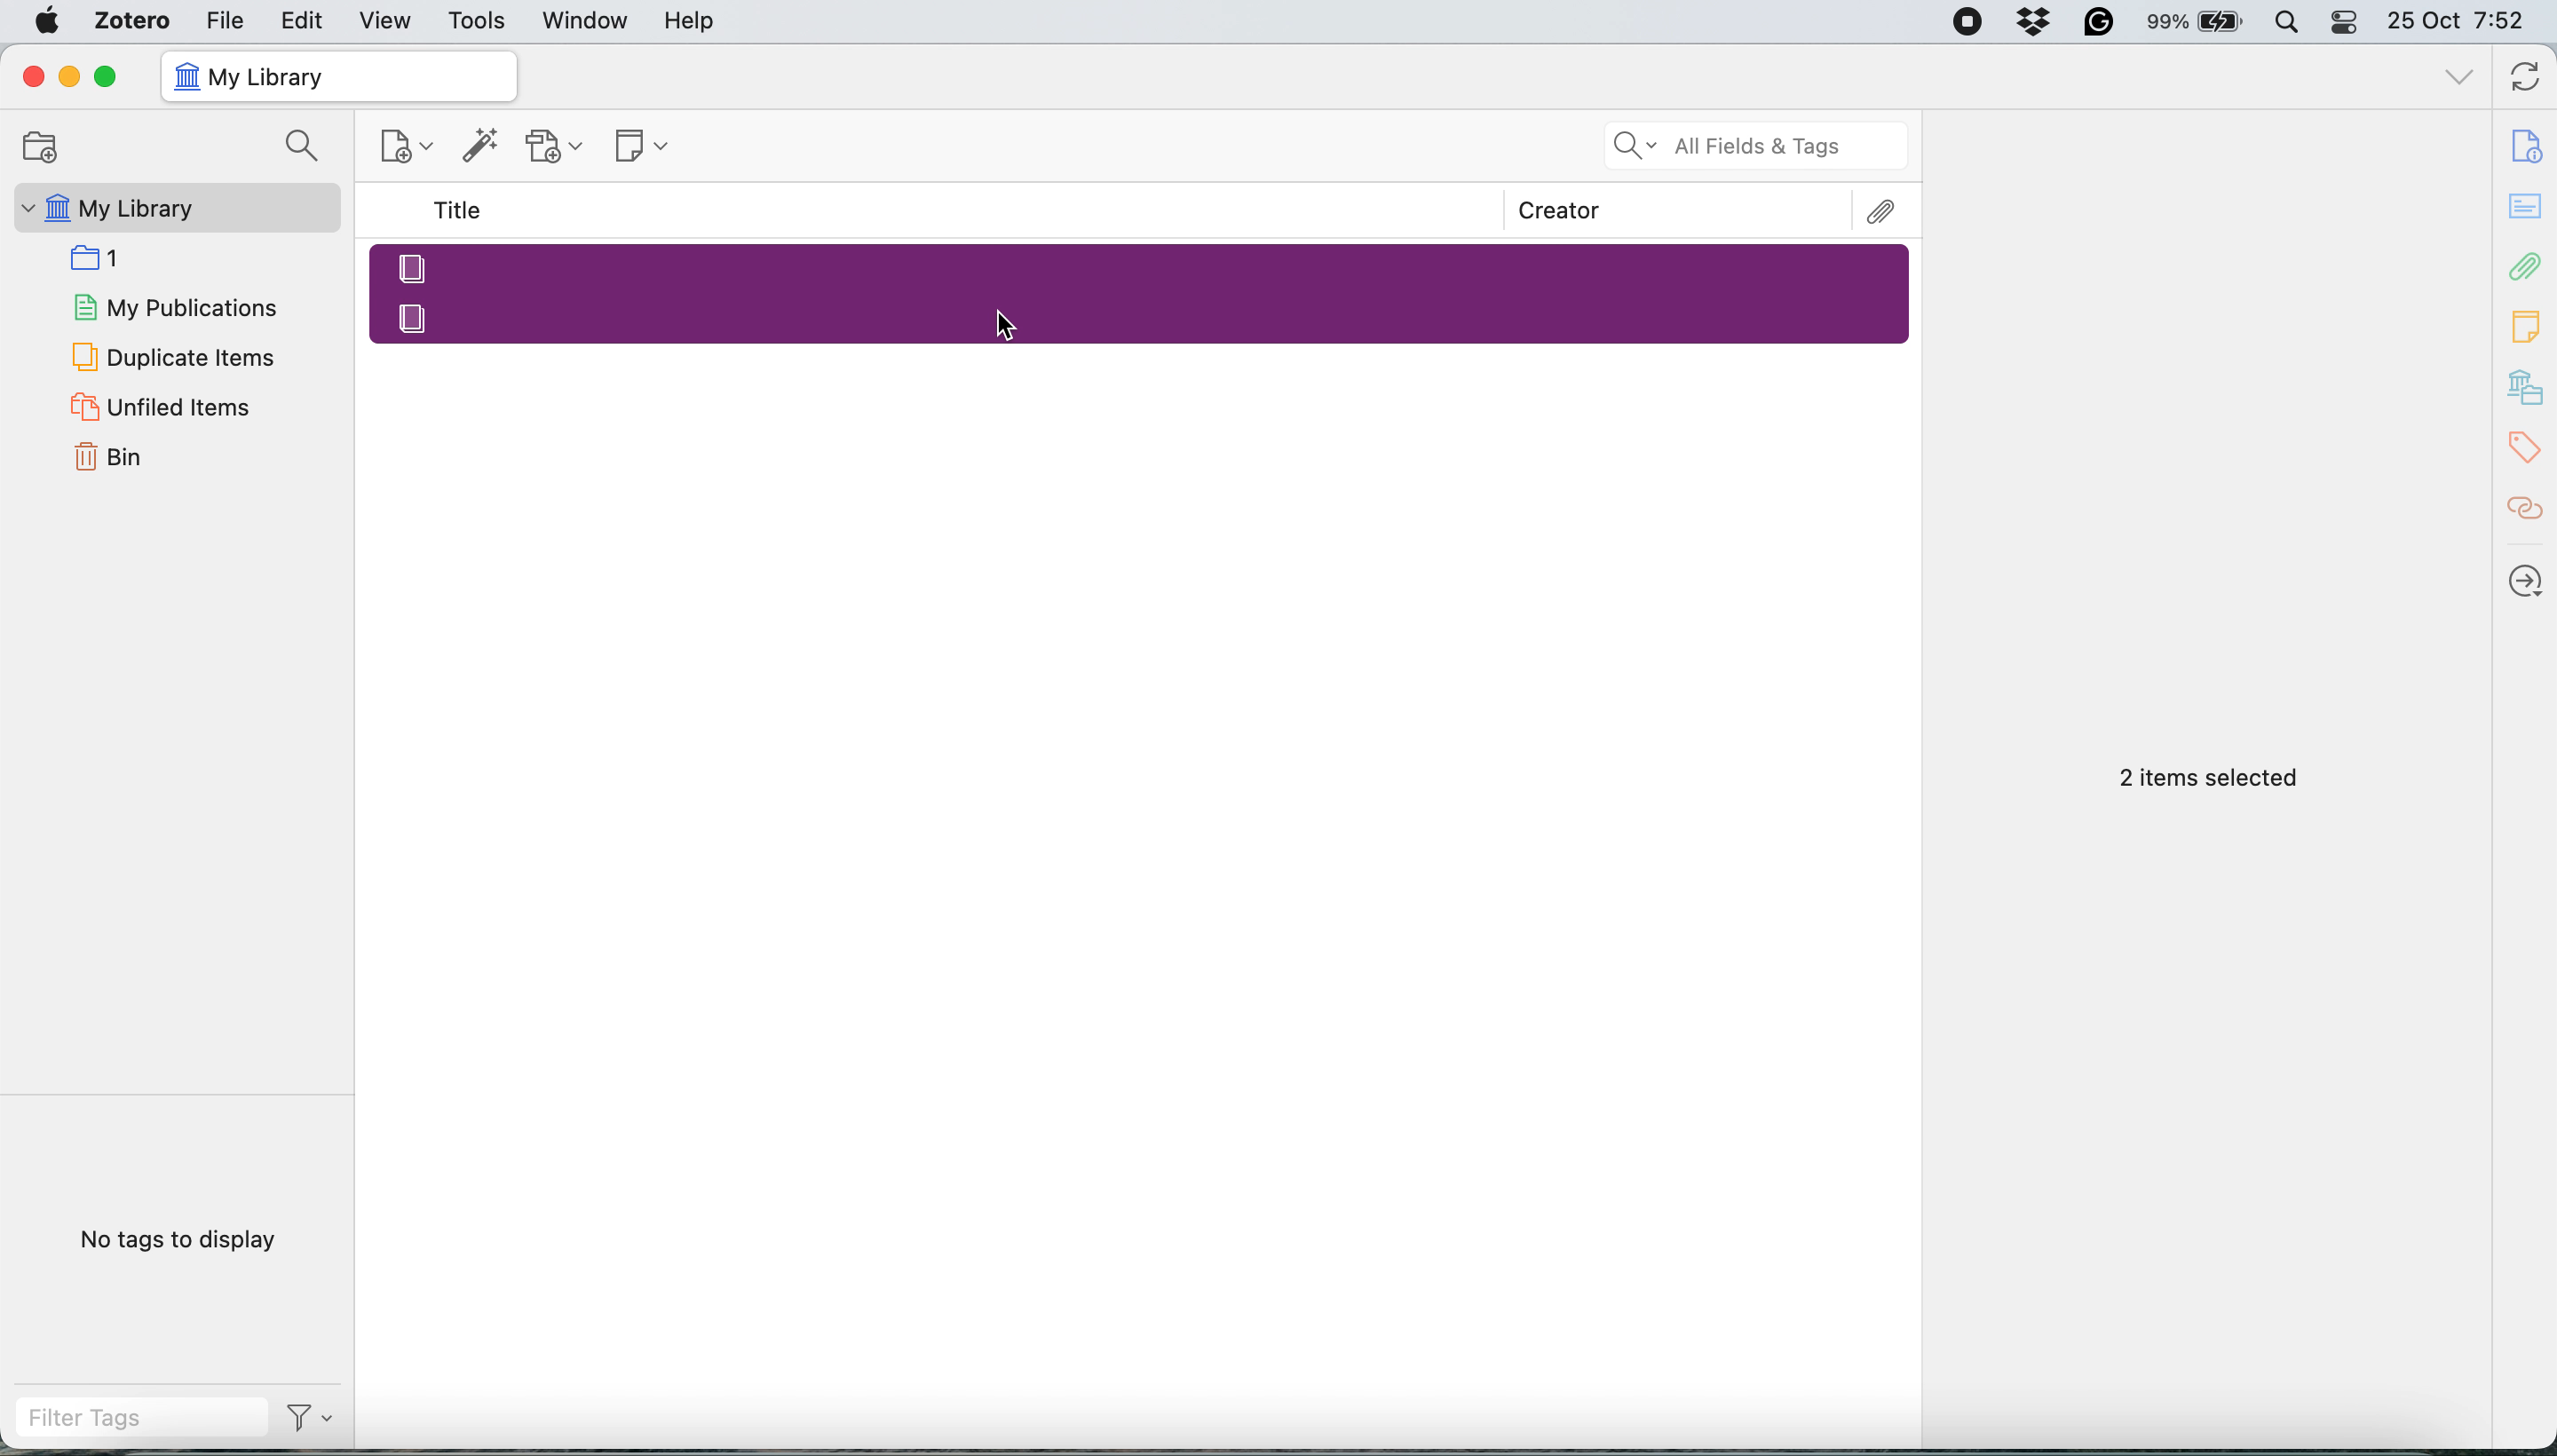  I want to click on Add Item, so click(481, 151).